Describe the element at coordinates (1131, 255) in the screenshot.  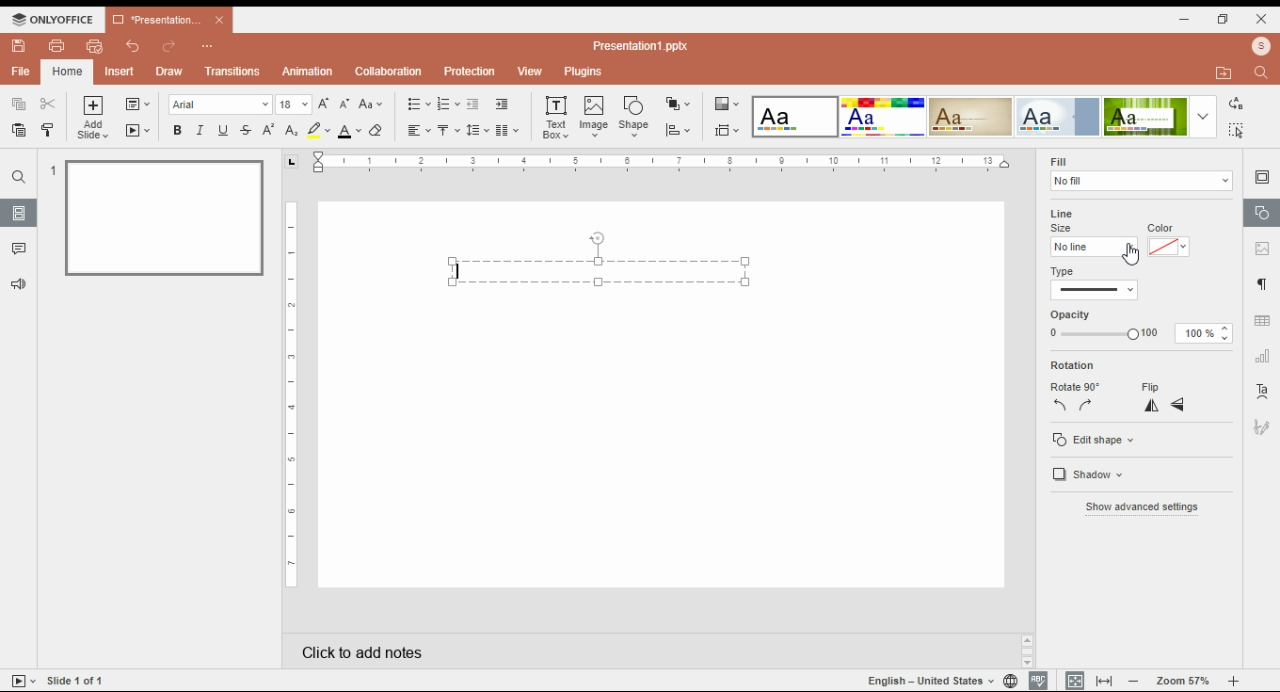
I see `hand cursor` at that location.